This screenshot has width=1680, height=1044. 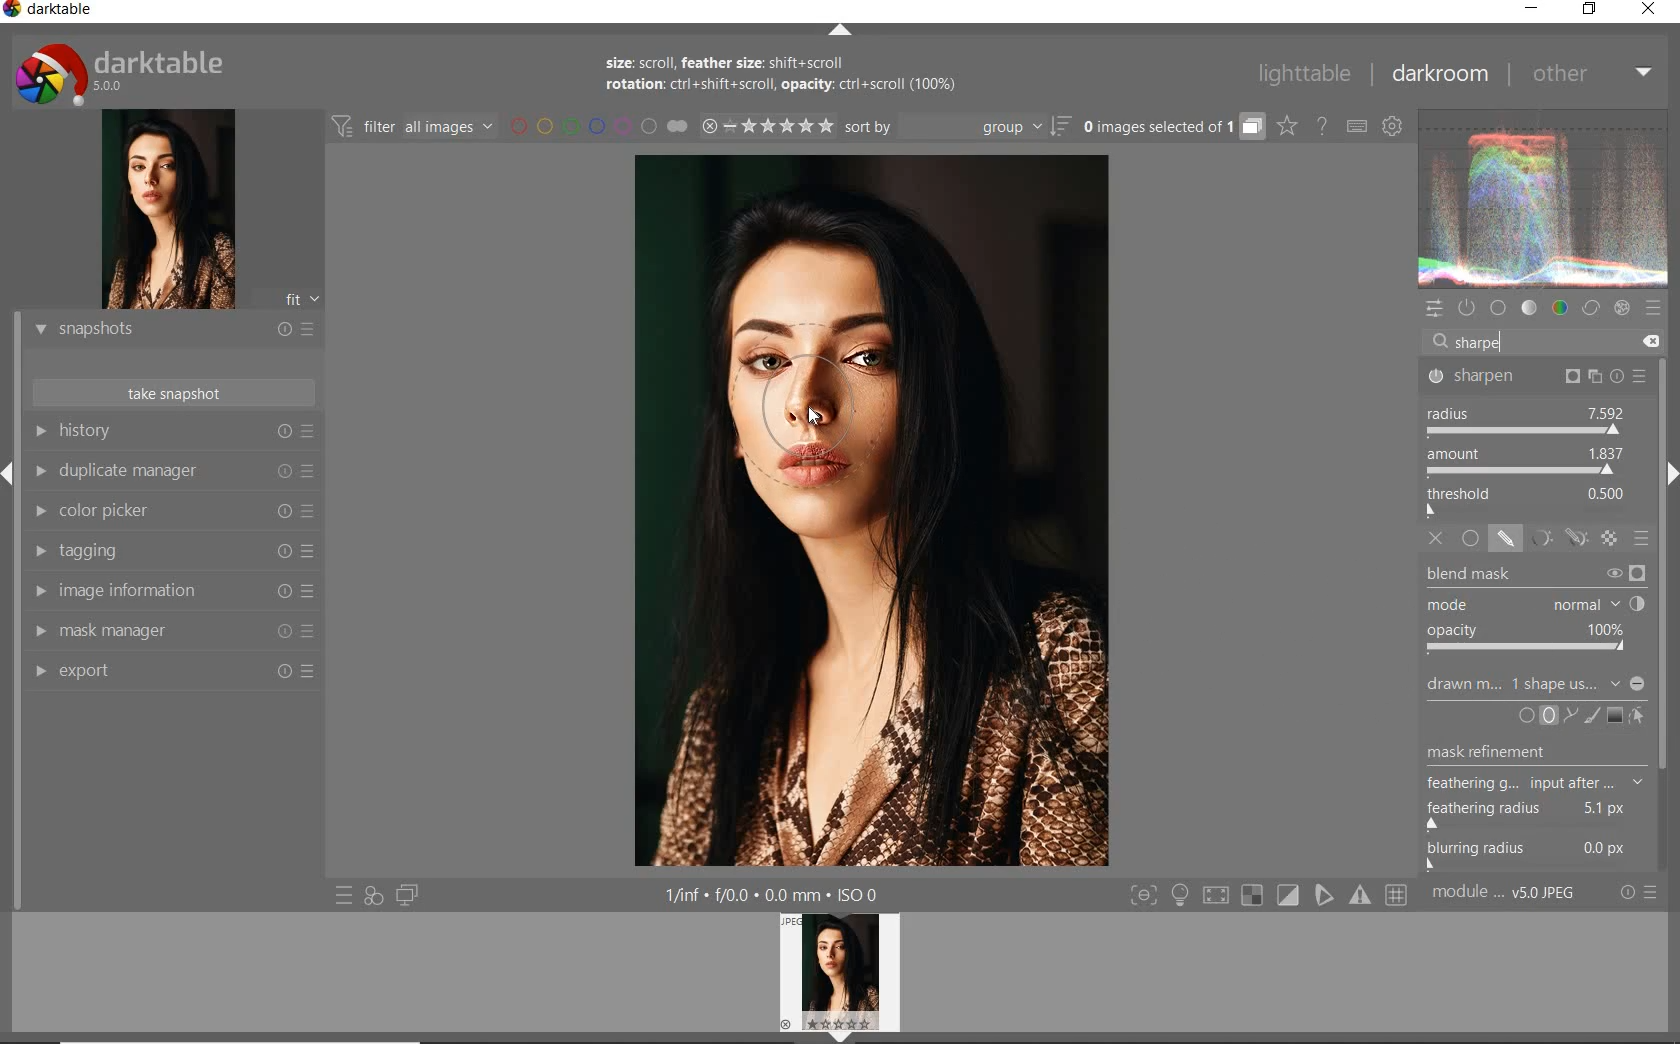 What do you see at coordinates (172, 632) in the screenshot?
I see `MAASK MANAGER` at bounding box center [172, 632].